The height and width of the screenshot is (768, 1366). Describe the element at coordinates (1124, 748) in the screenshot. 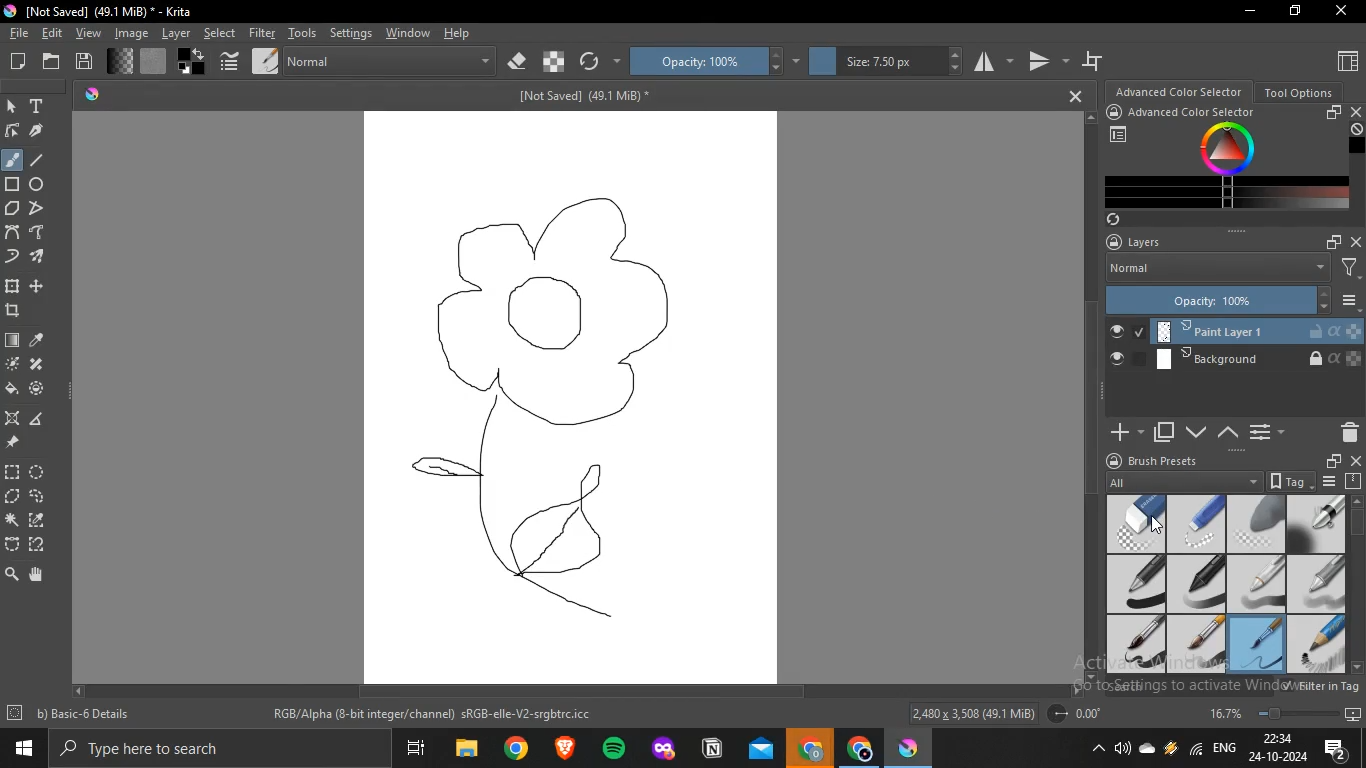

I see `Sound` at that location.